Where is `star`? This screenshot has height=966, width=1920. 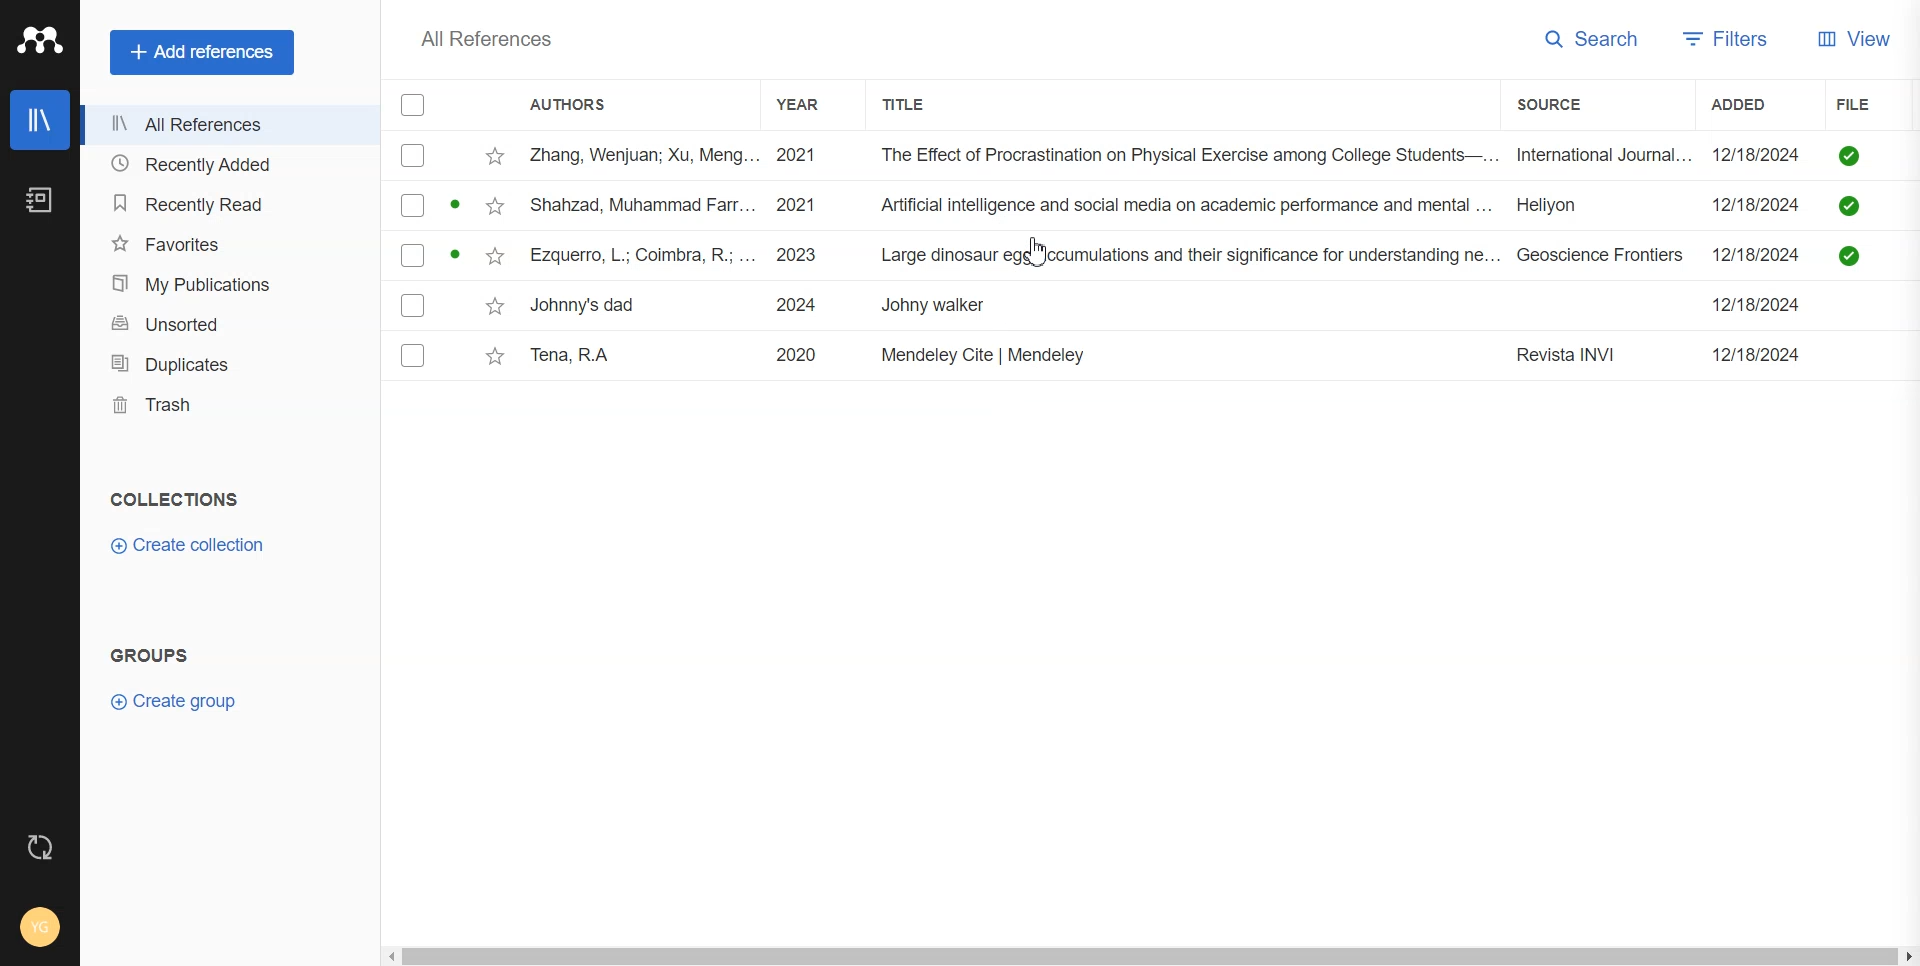
star is located at coordinates (498, 156).